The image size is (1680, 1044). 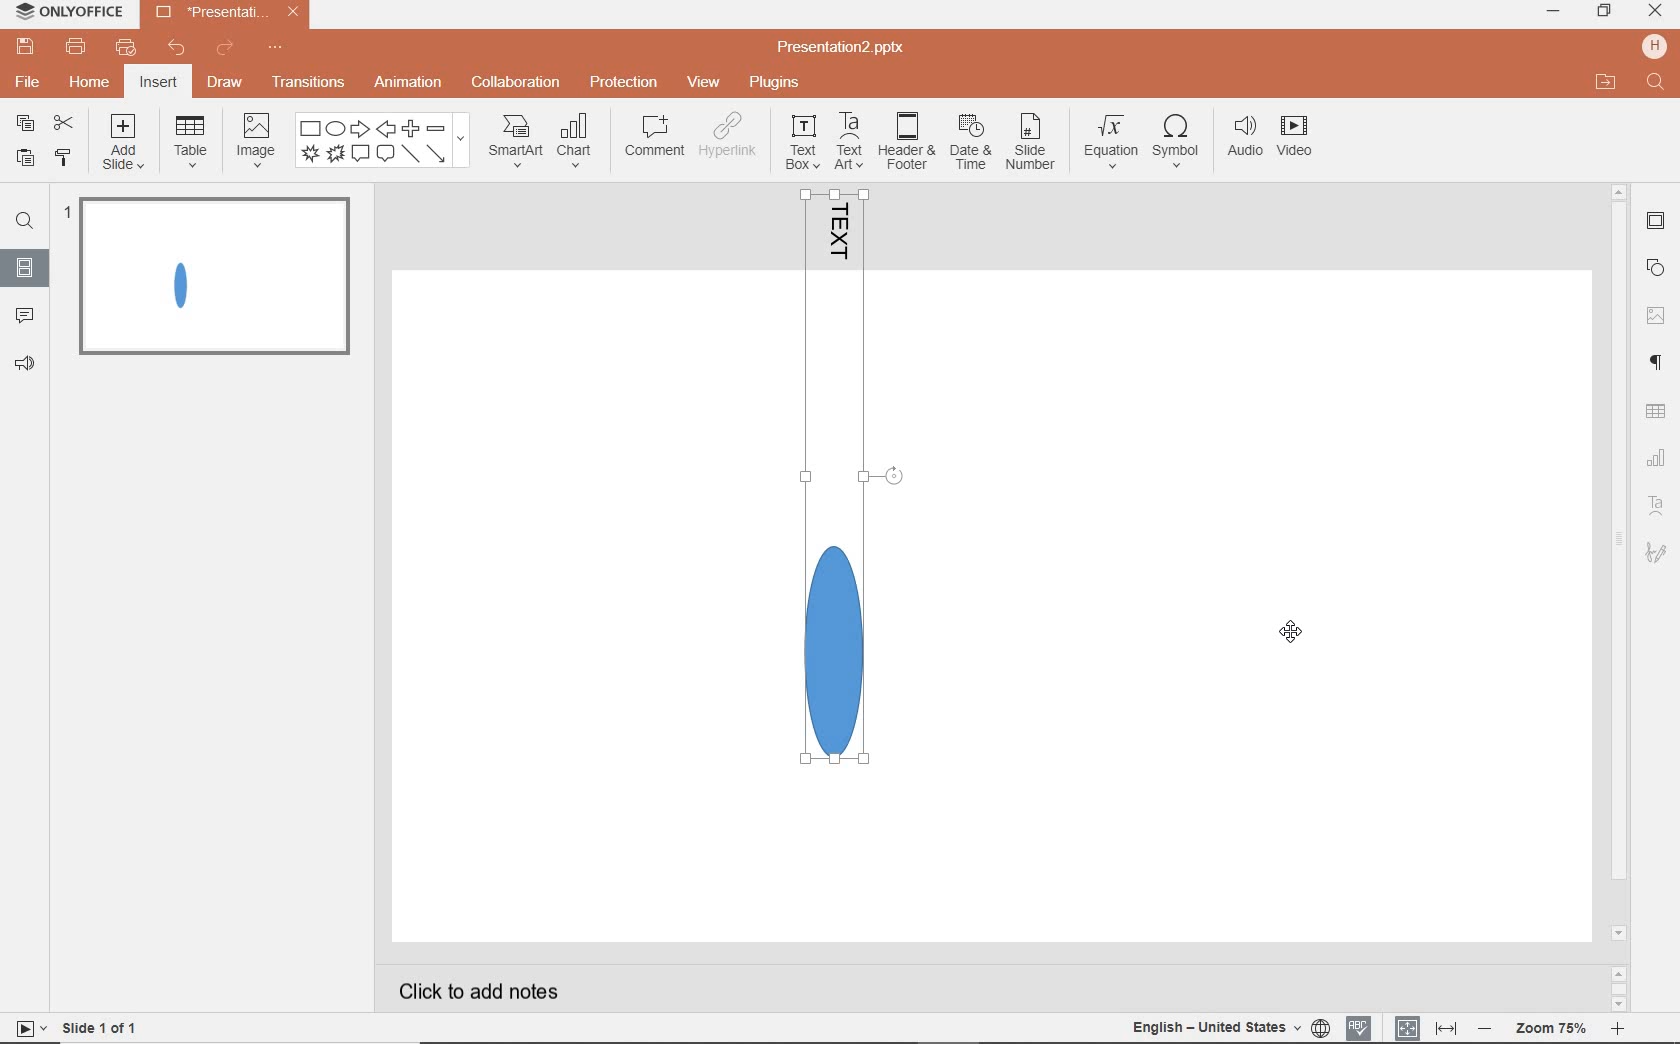 I want to click on Text Art, so click(x=1655, y=504).